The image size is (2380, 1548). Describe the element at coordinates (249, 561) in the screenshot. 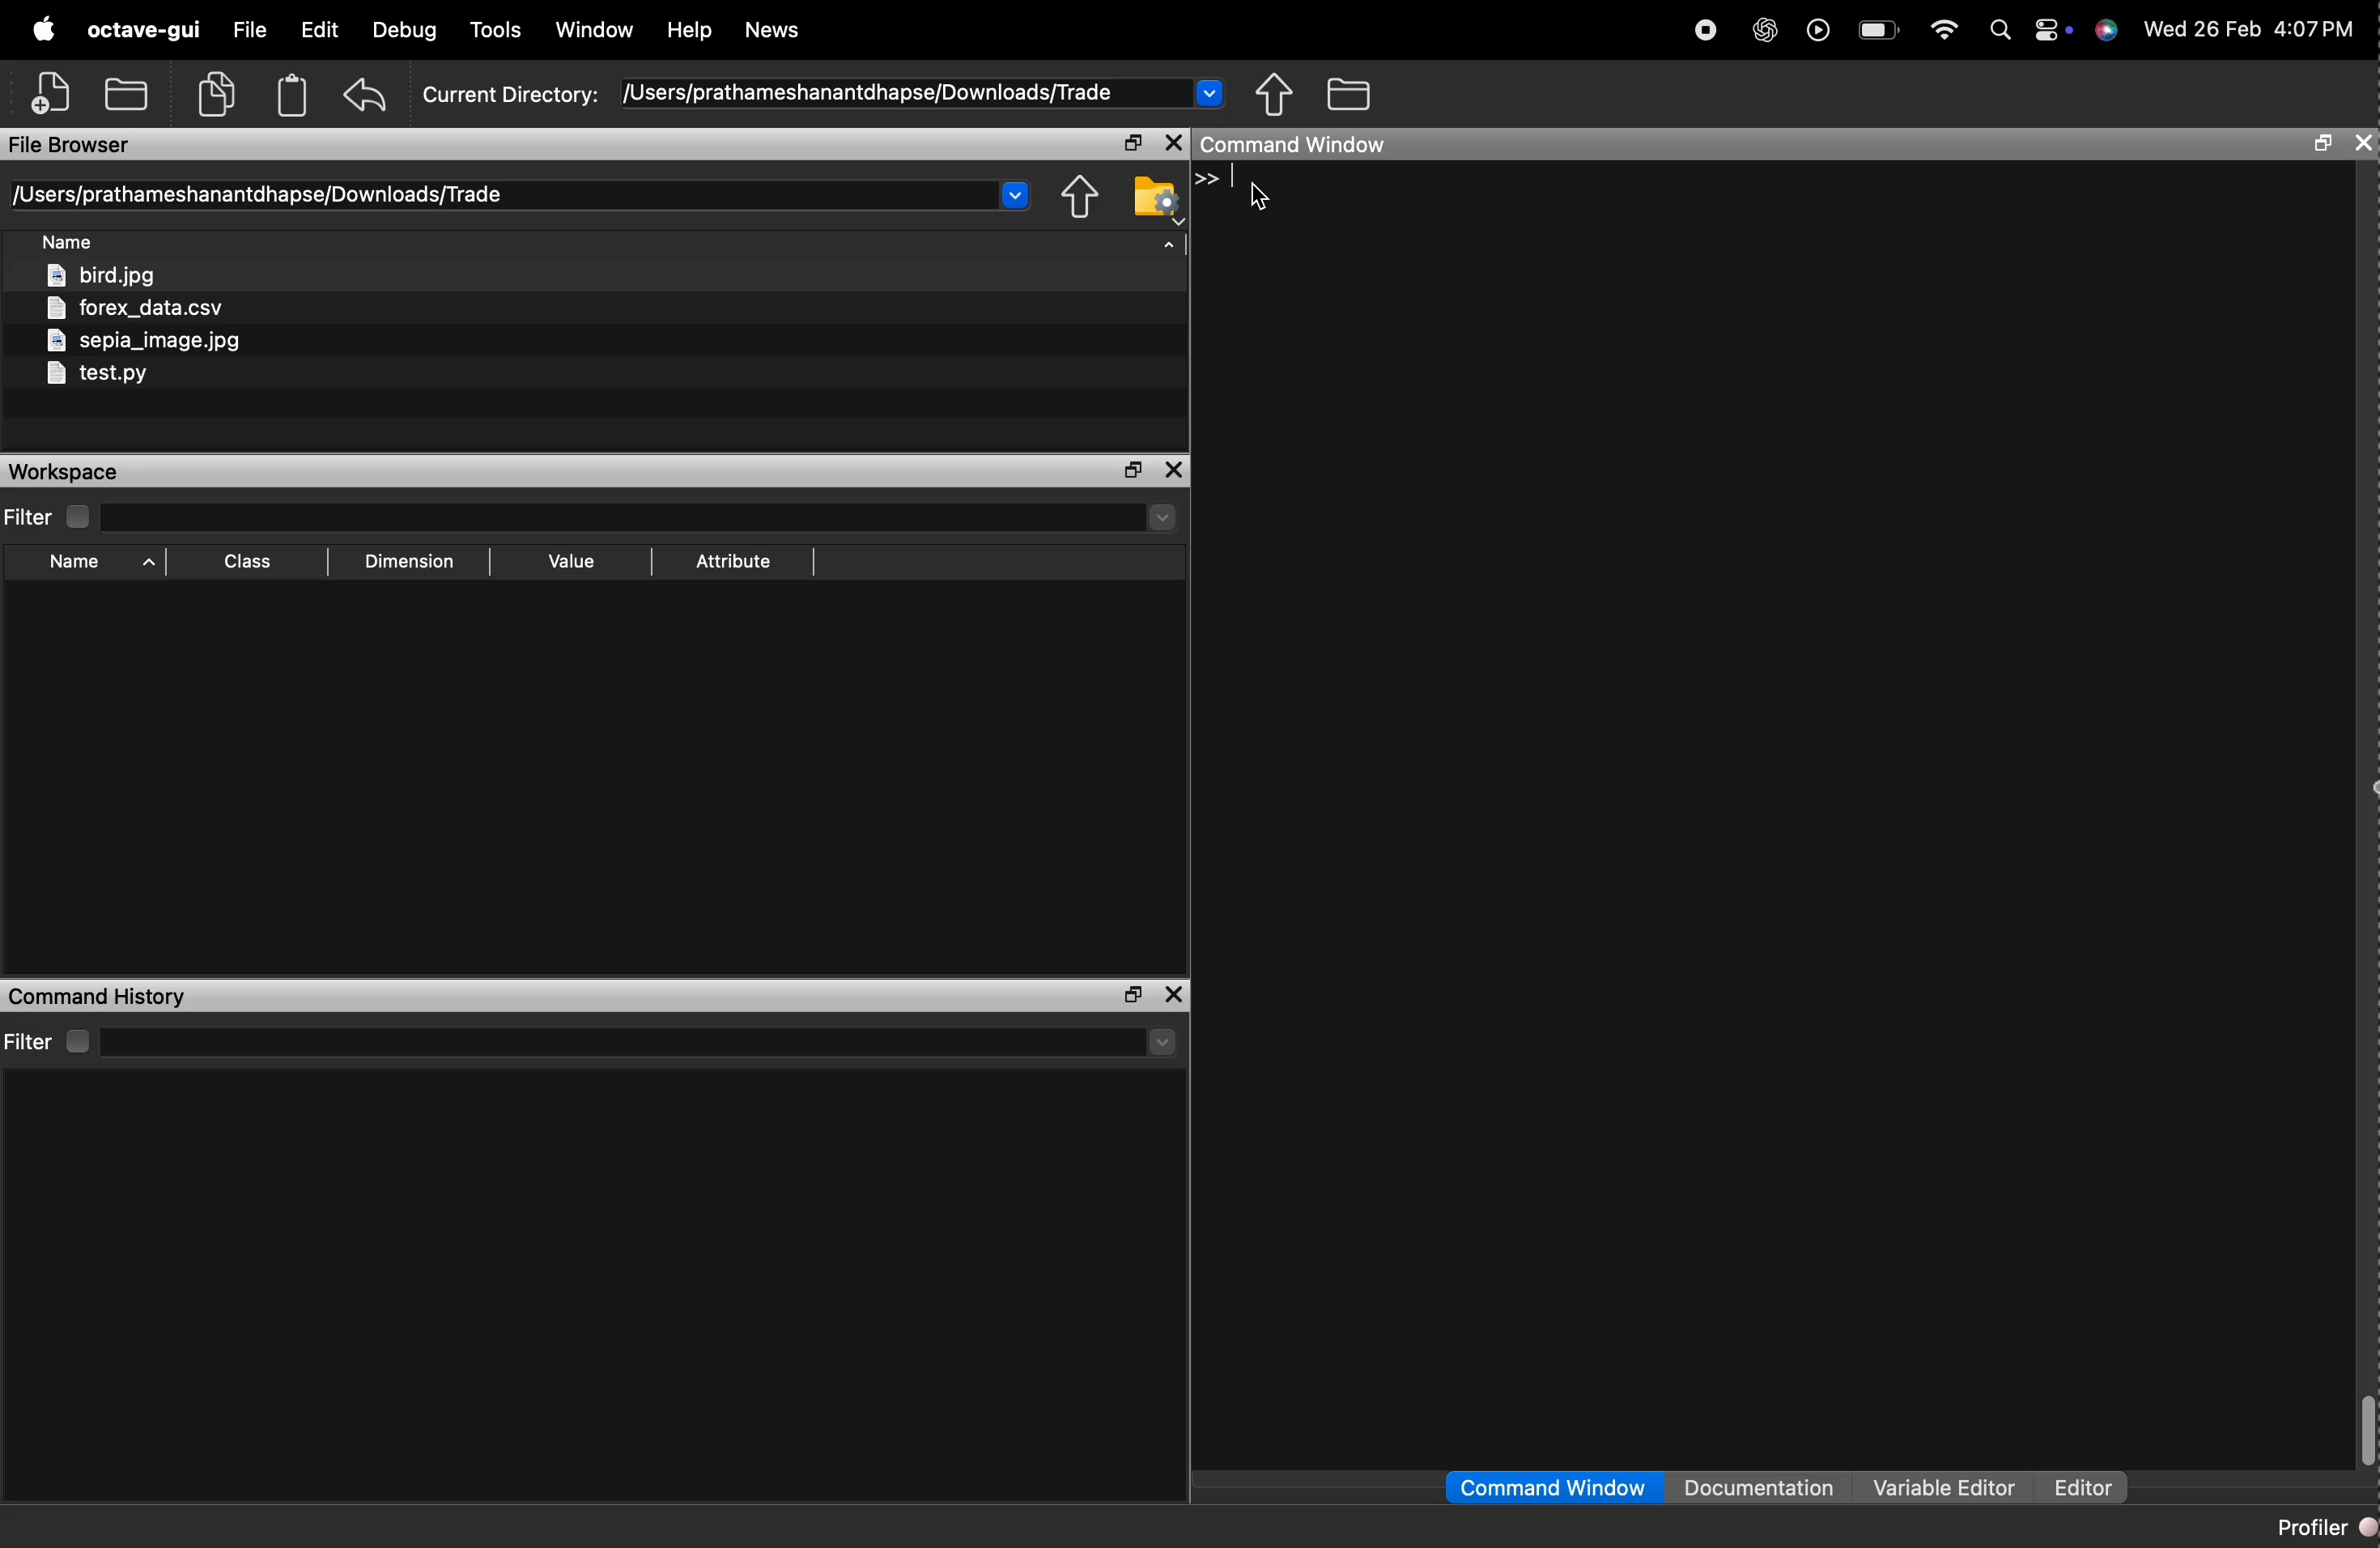

I see `Class` at that location.